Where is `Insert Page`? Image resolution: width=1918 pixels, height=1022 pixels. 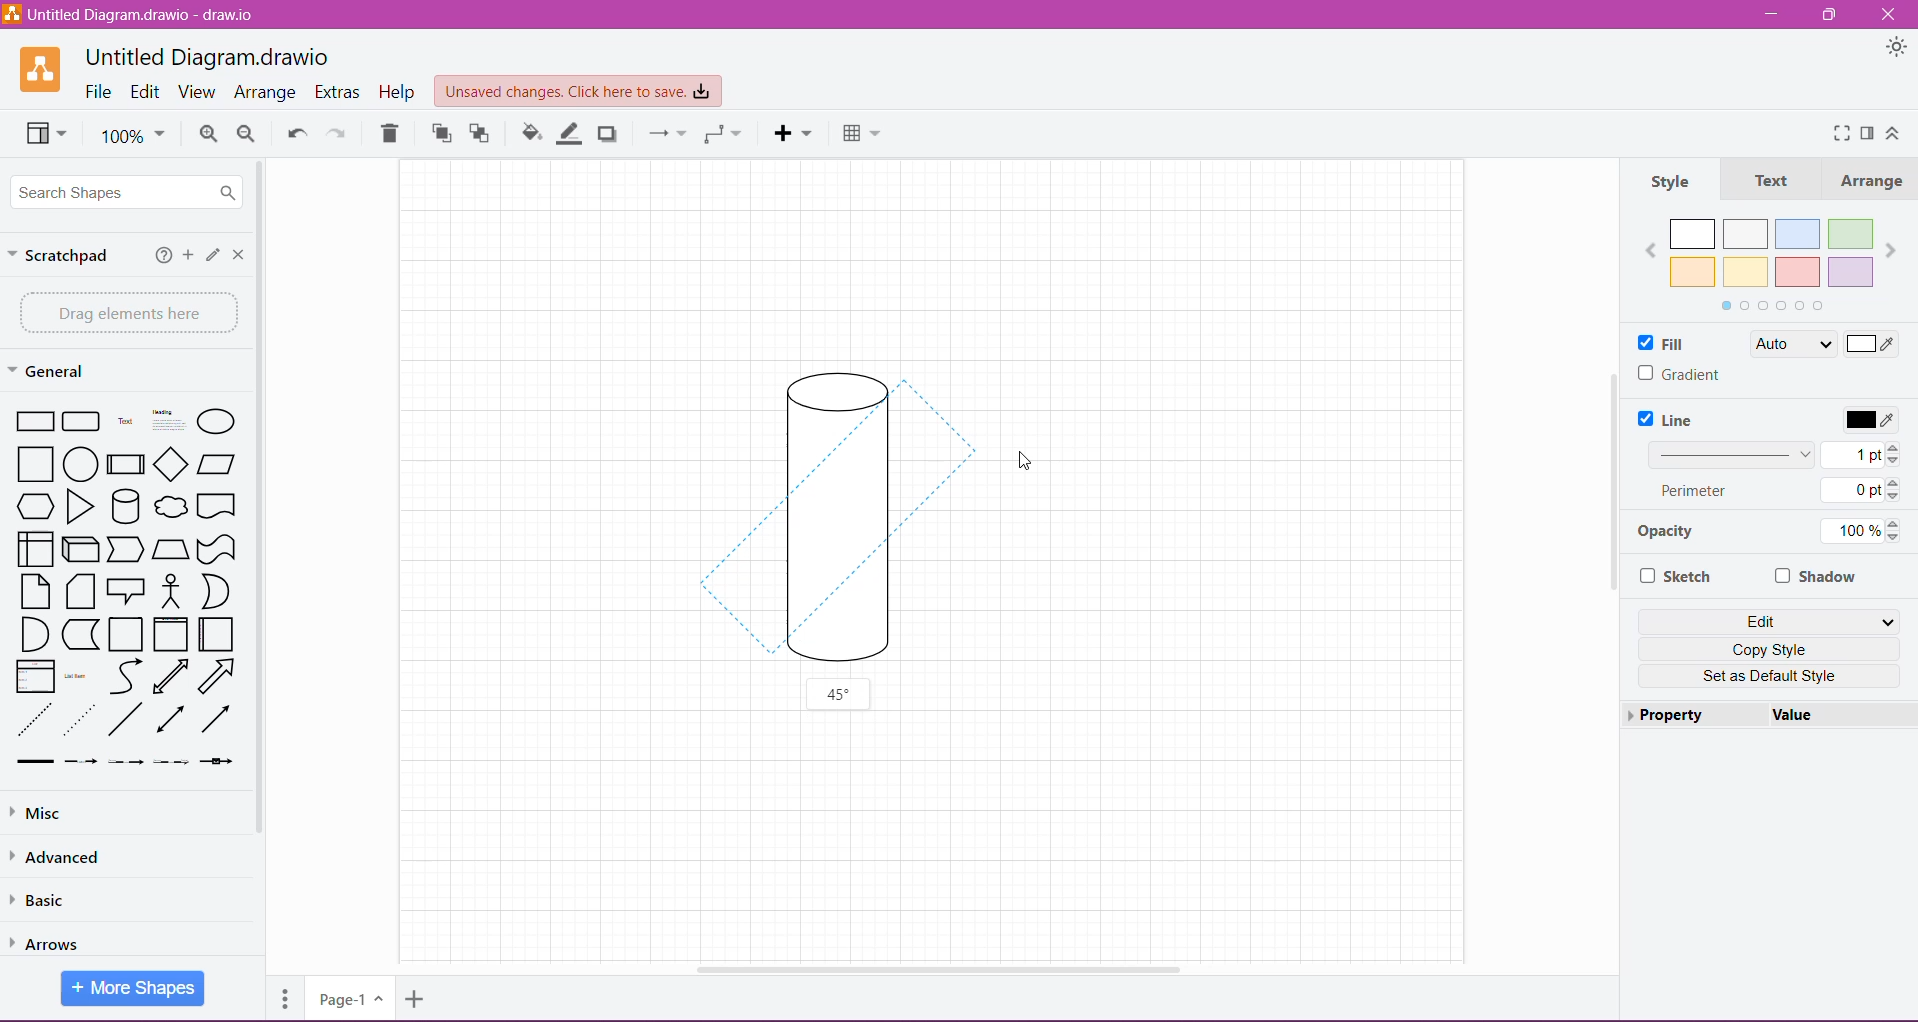 Insert Page is located at coordinates (414, 1002).